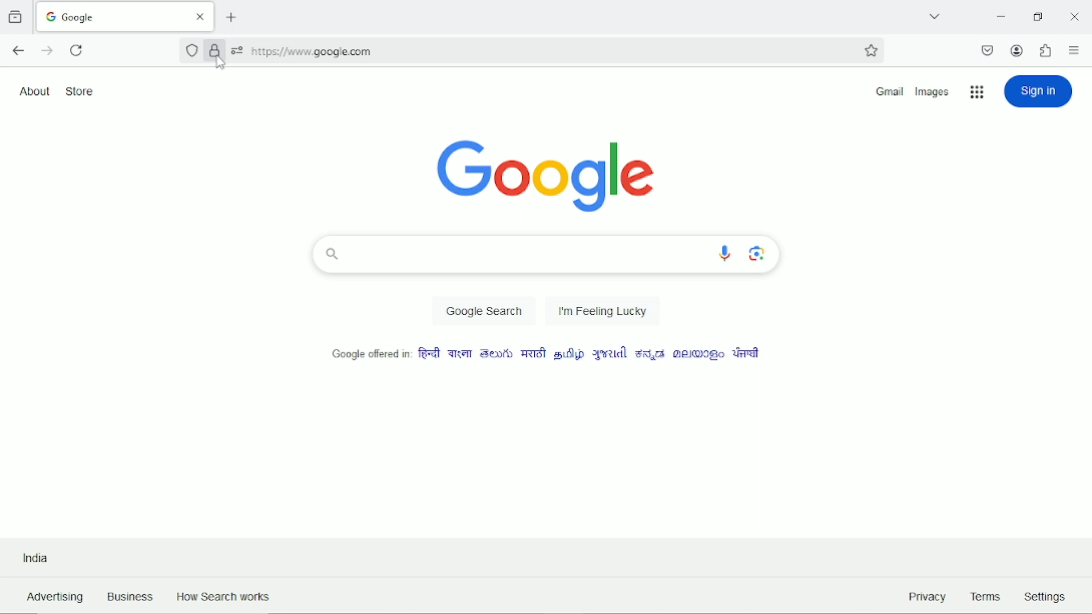 The height and width of the screenshot is (614, 1092). Describe the element at coordinates (1046, 49) in the screenshot. I see `extensions` at that location.